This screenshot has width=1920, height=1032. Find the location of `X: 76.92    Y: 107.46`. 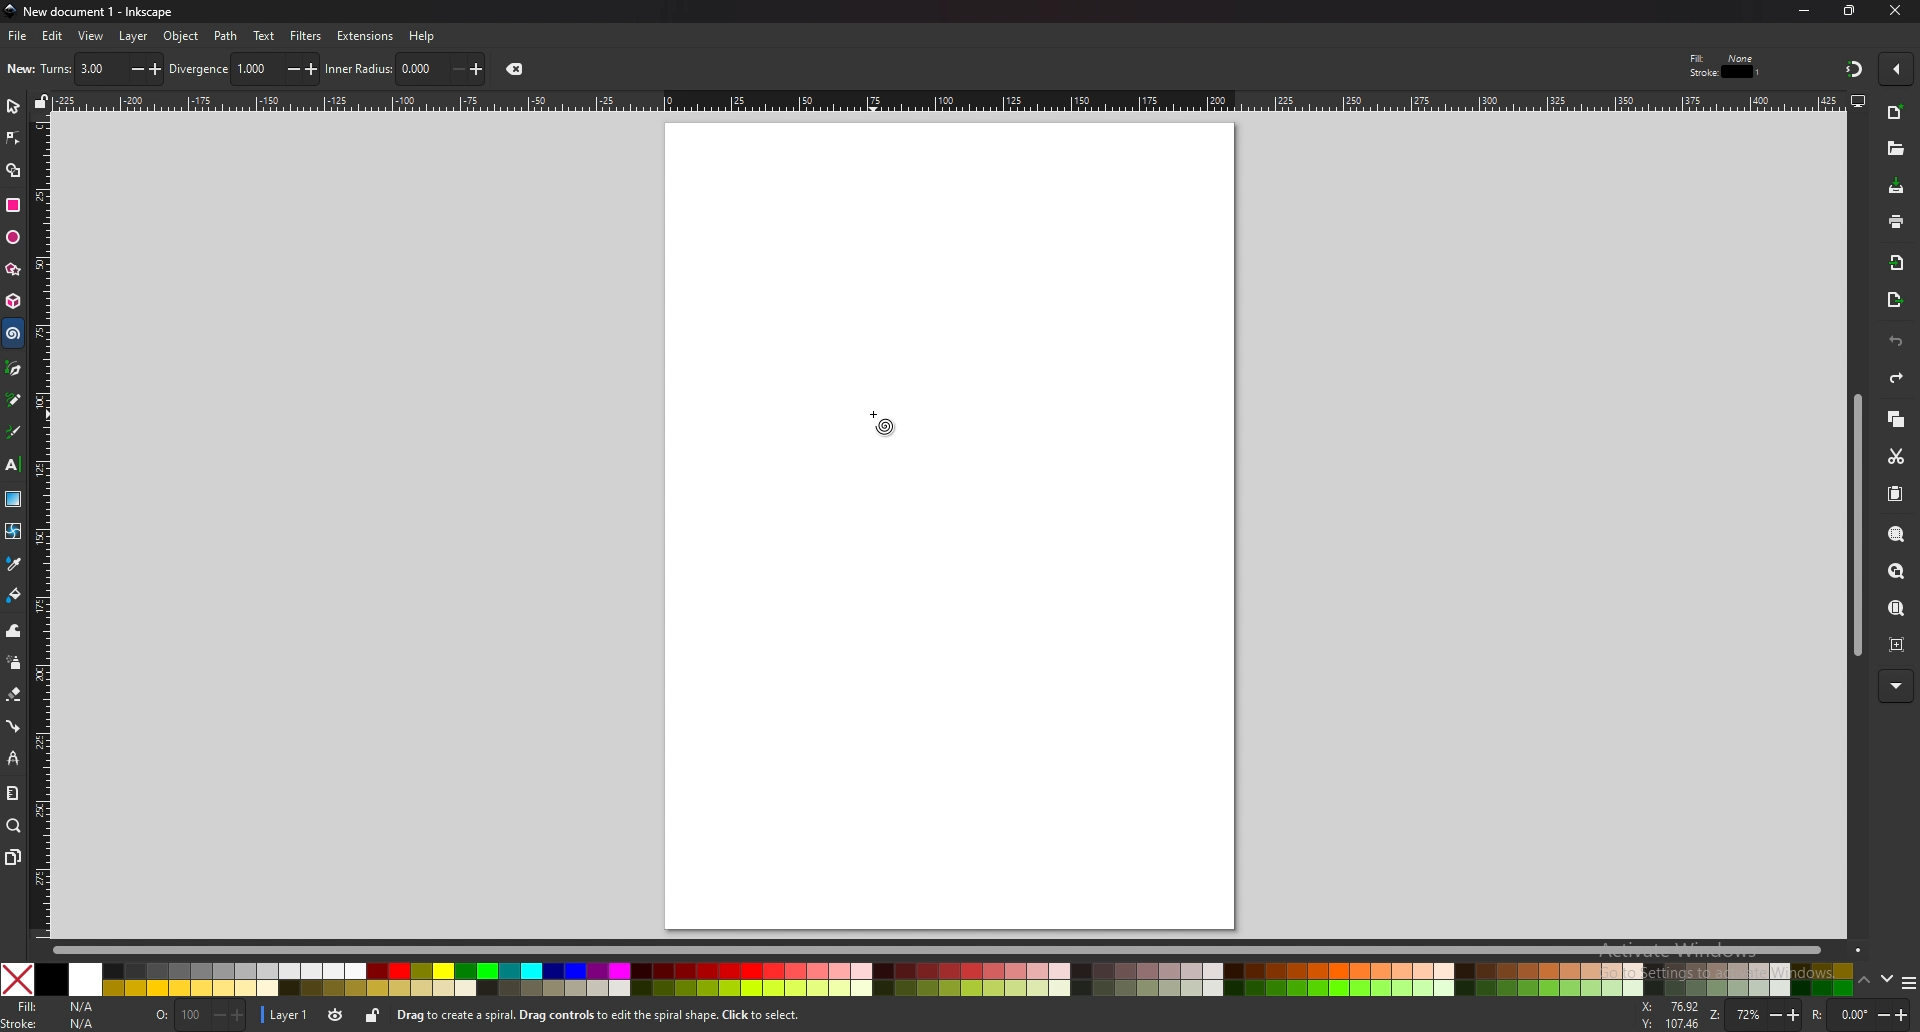

X: 76.92    Y: 107.46 is located at coordinates (1670, 1015).